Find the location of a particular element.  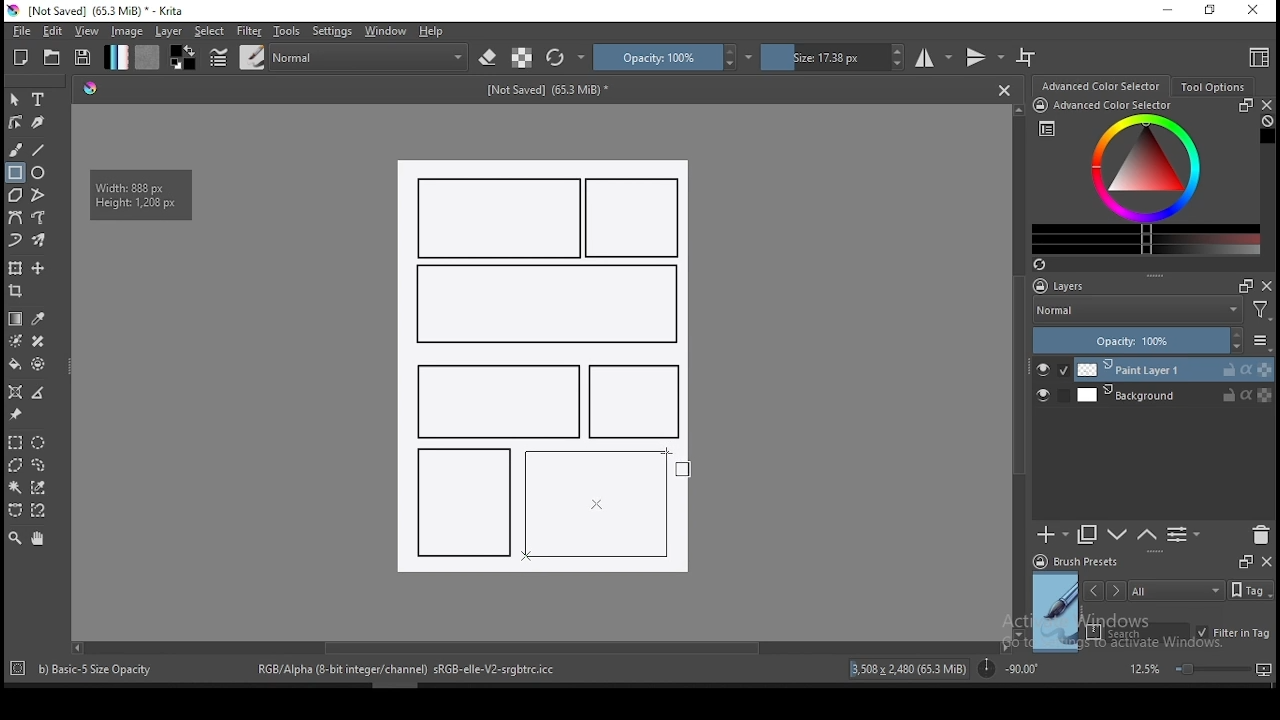

choose workspace is located at coordinates (1257, 57).